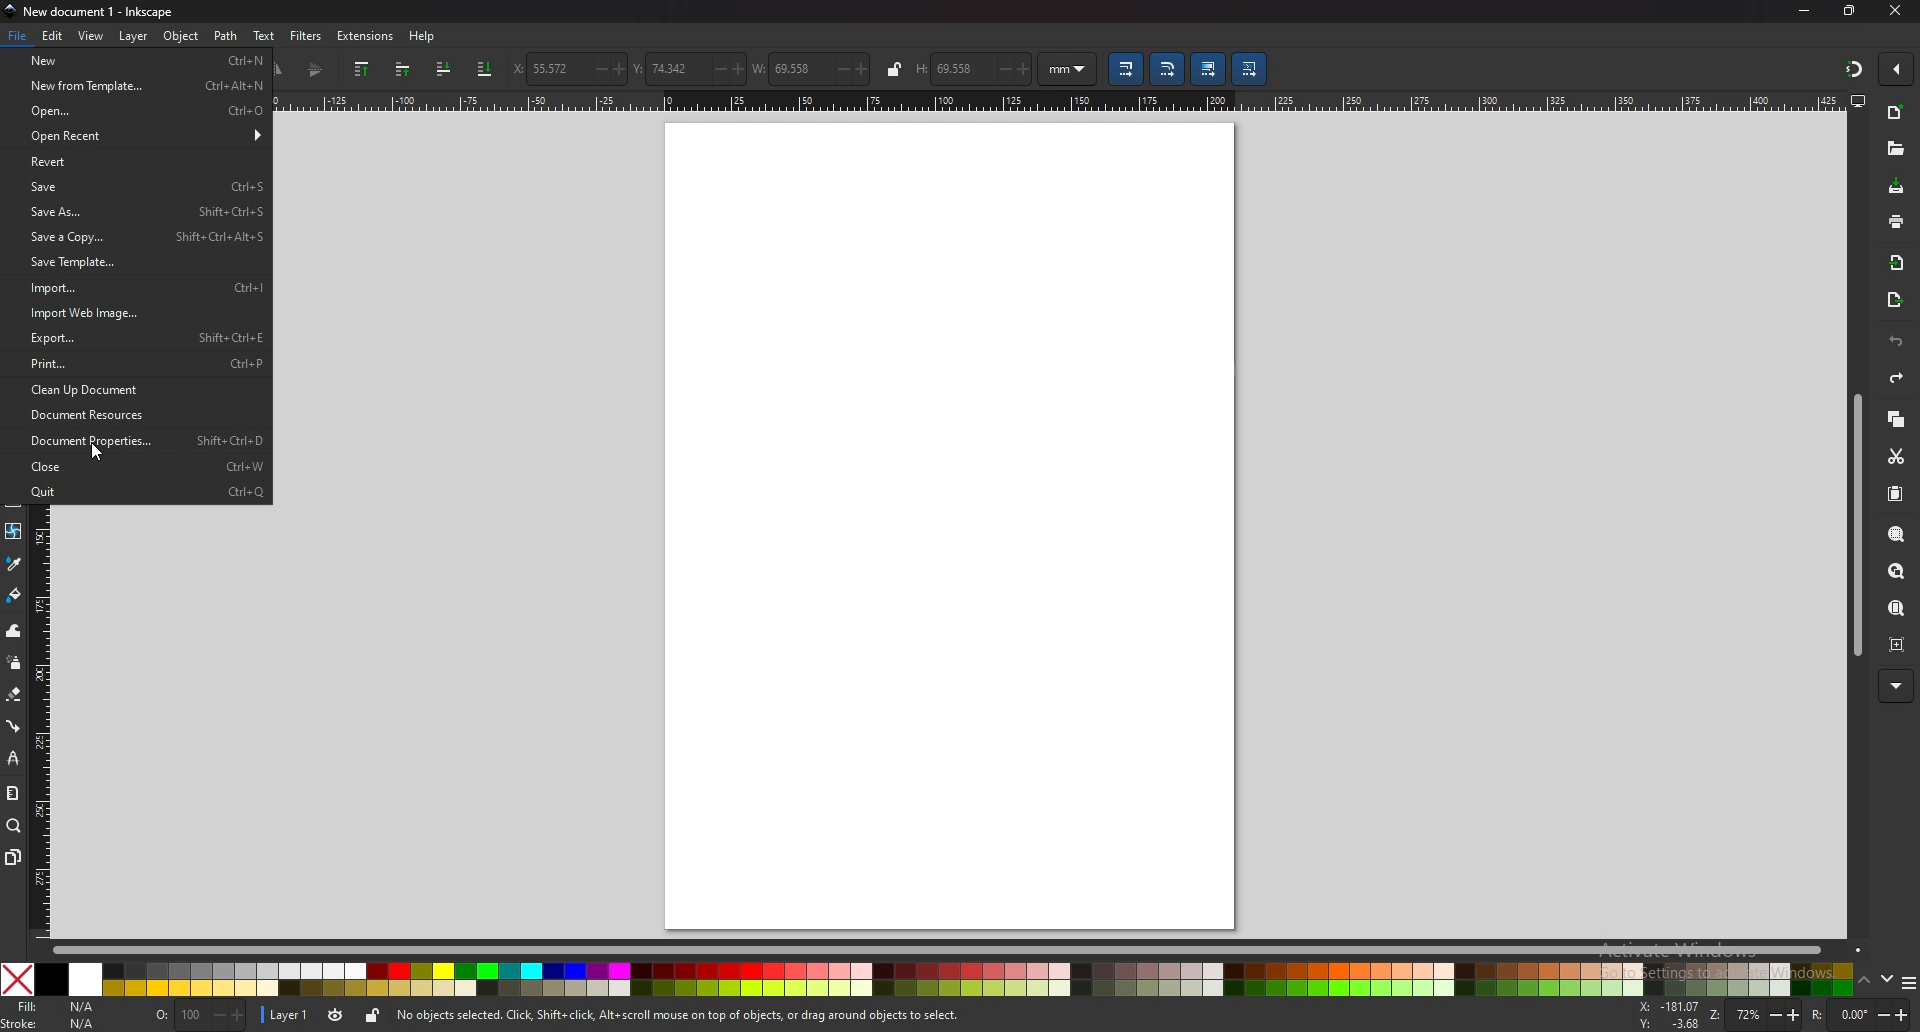  What do you see at coordinates (137, 136) in the screenshot?
I see `open recent` at bounding box center [137, 136].